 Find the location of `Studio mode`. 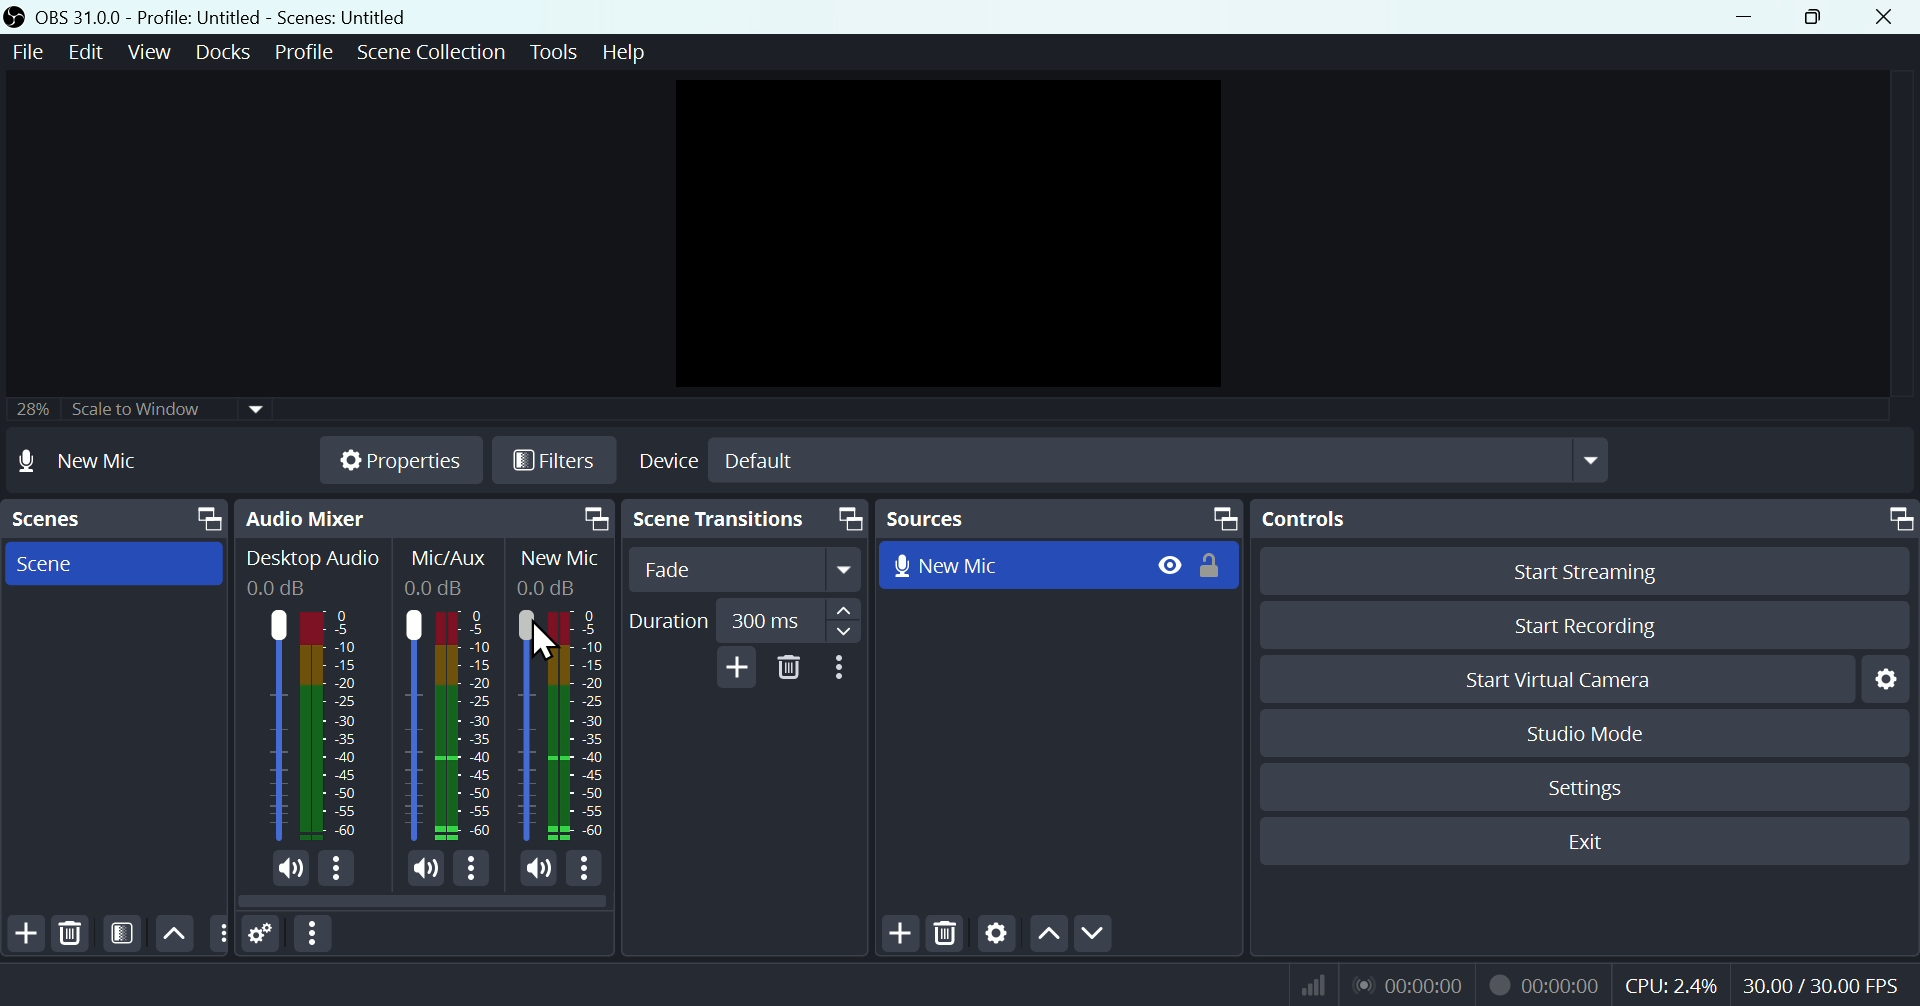

Studio mode is located at coordinates (1587, 733).